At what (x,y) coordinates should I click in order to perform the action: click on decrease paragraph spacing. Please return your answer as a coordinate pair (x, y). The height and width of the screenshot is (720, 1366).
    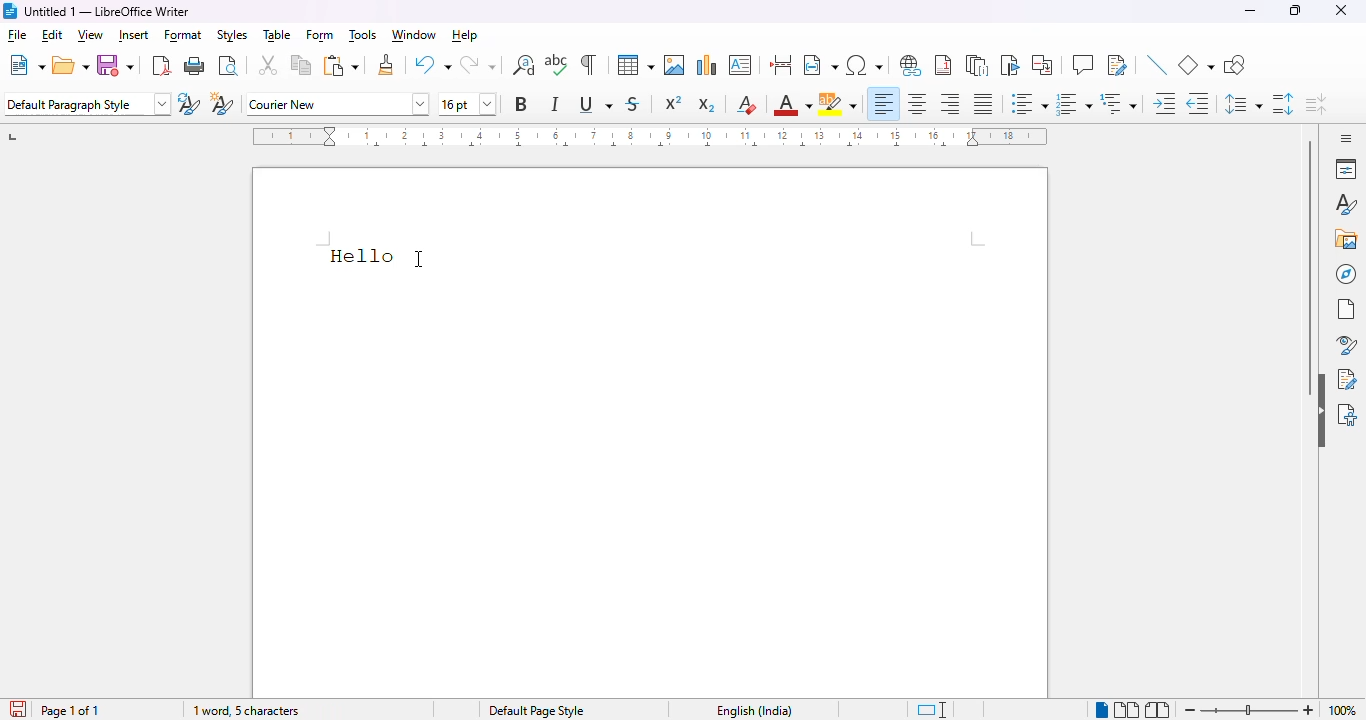
    Looking at the image, I should click on (1317, 105).